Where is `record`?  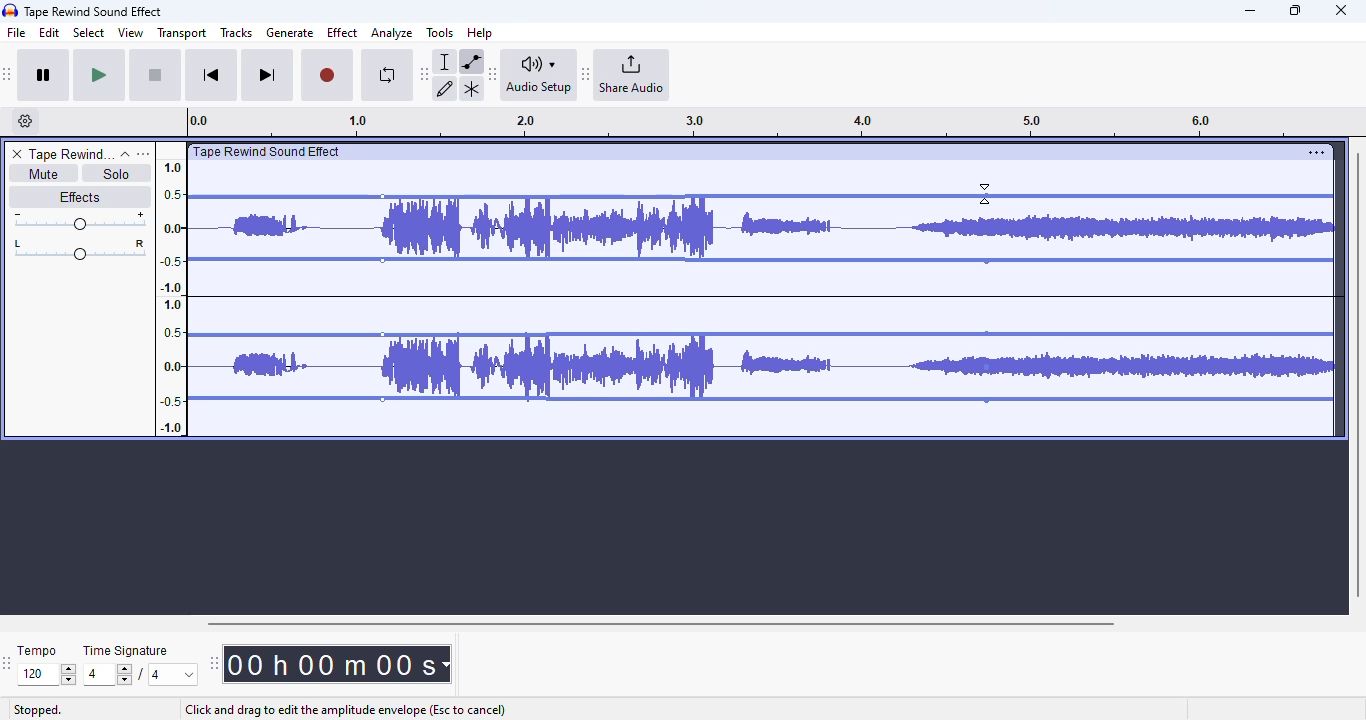
record is located at coordinates (327, 76).